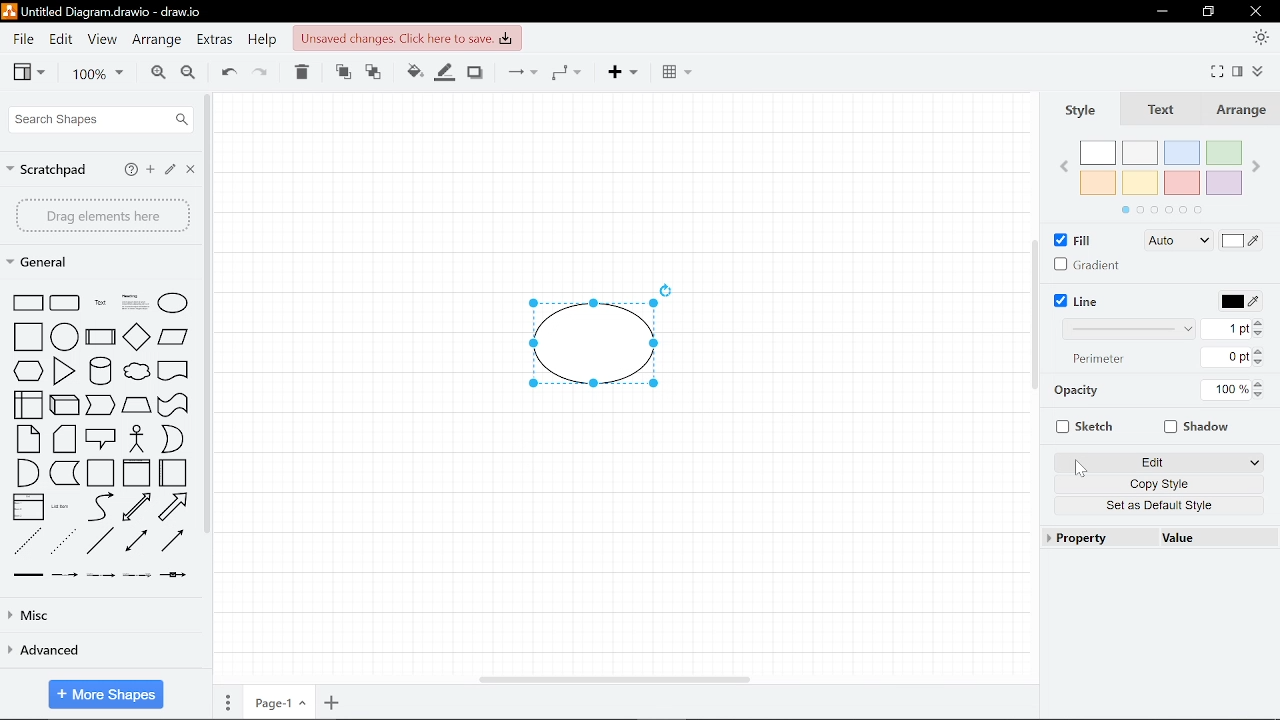 Image resolution: width=1280 pixels, height=720 pixels. What do you see at coordinates (158, 40) in the screenshot?
I see `Arrange` at bounding box center [158, 40].